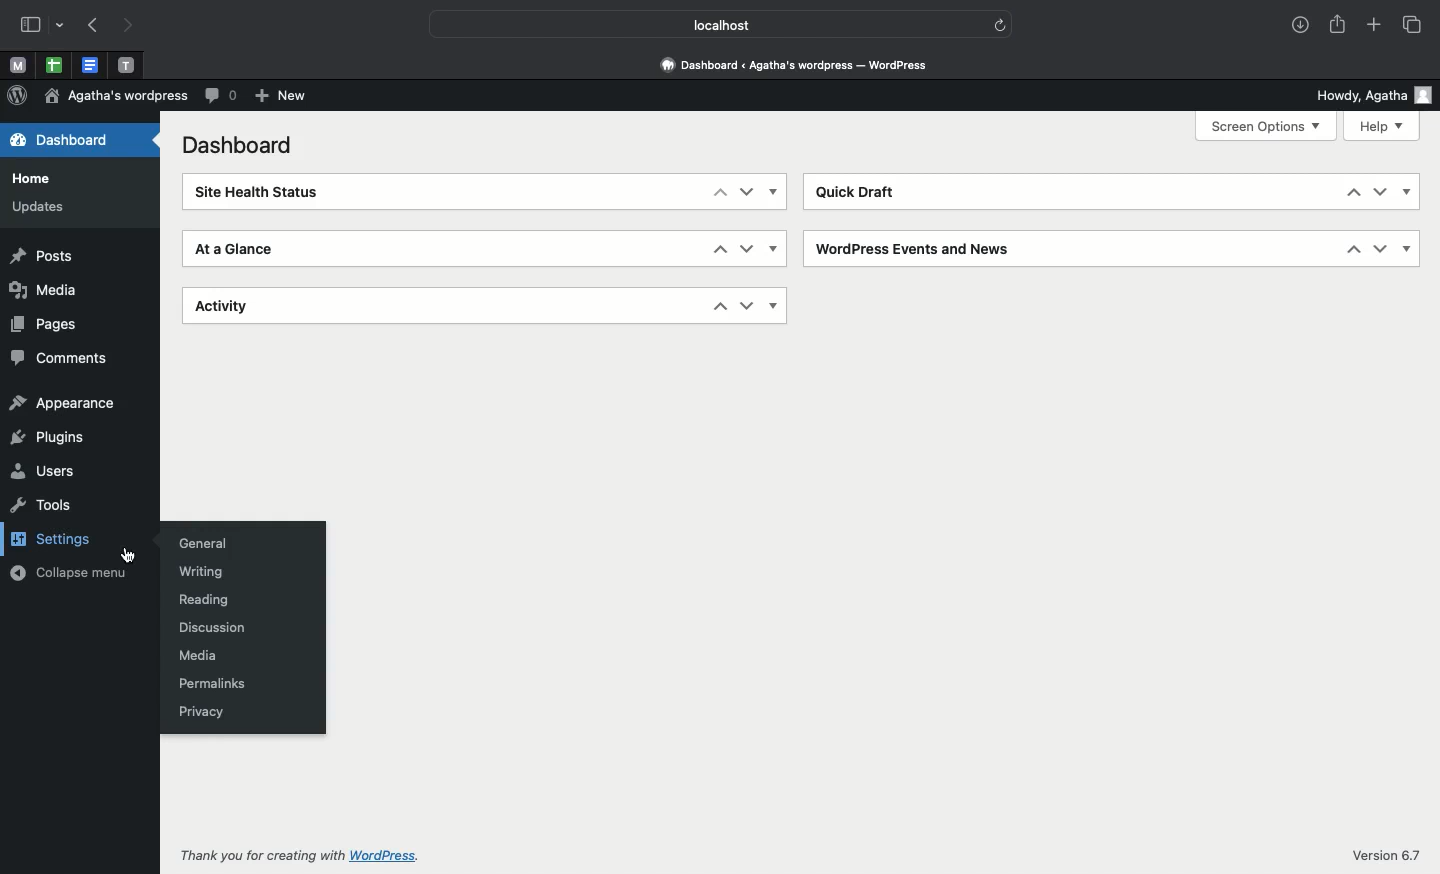  Describe the element at coordinates (1408, 248) in the screenshot. I see `Show` at that location.